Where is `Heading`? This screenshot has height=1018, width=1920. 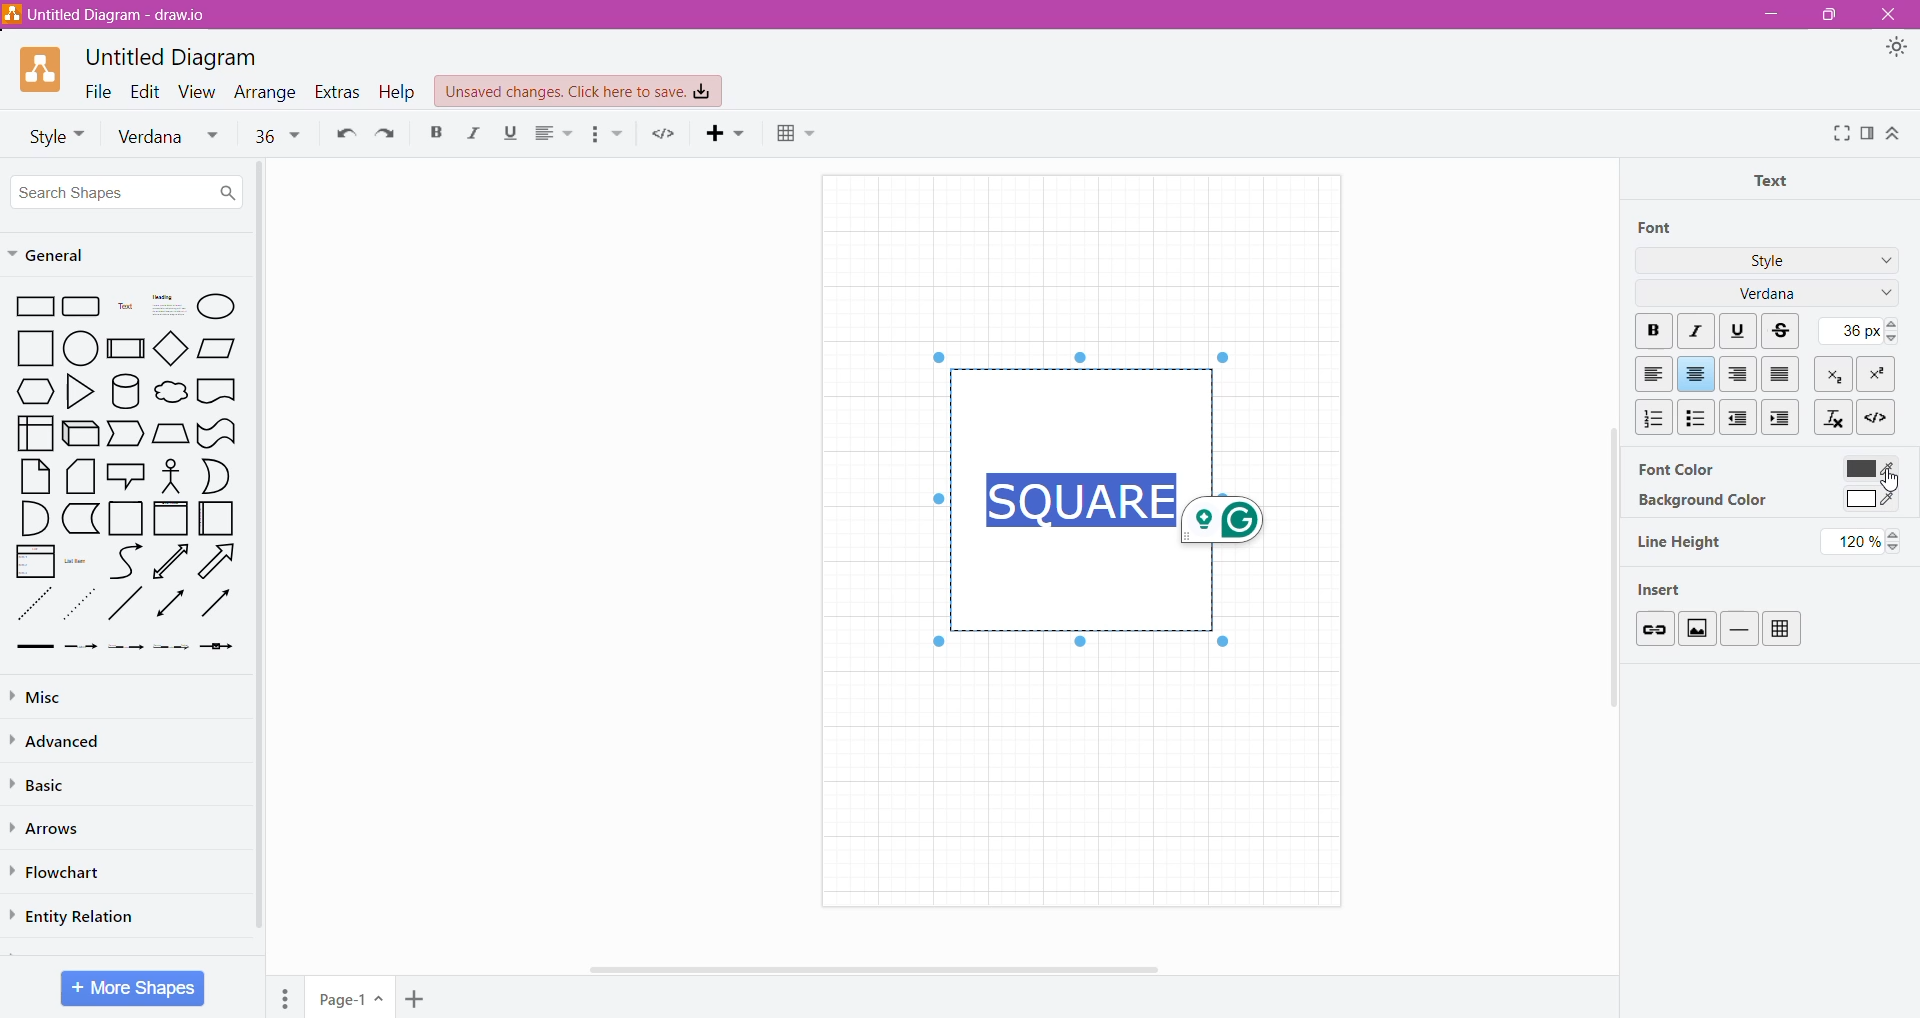 Heading is located at coordinates (167, 305).